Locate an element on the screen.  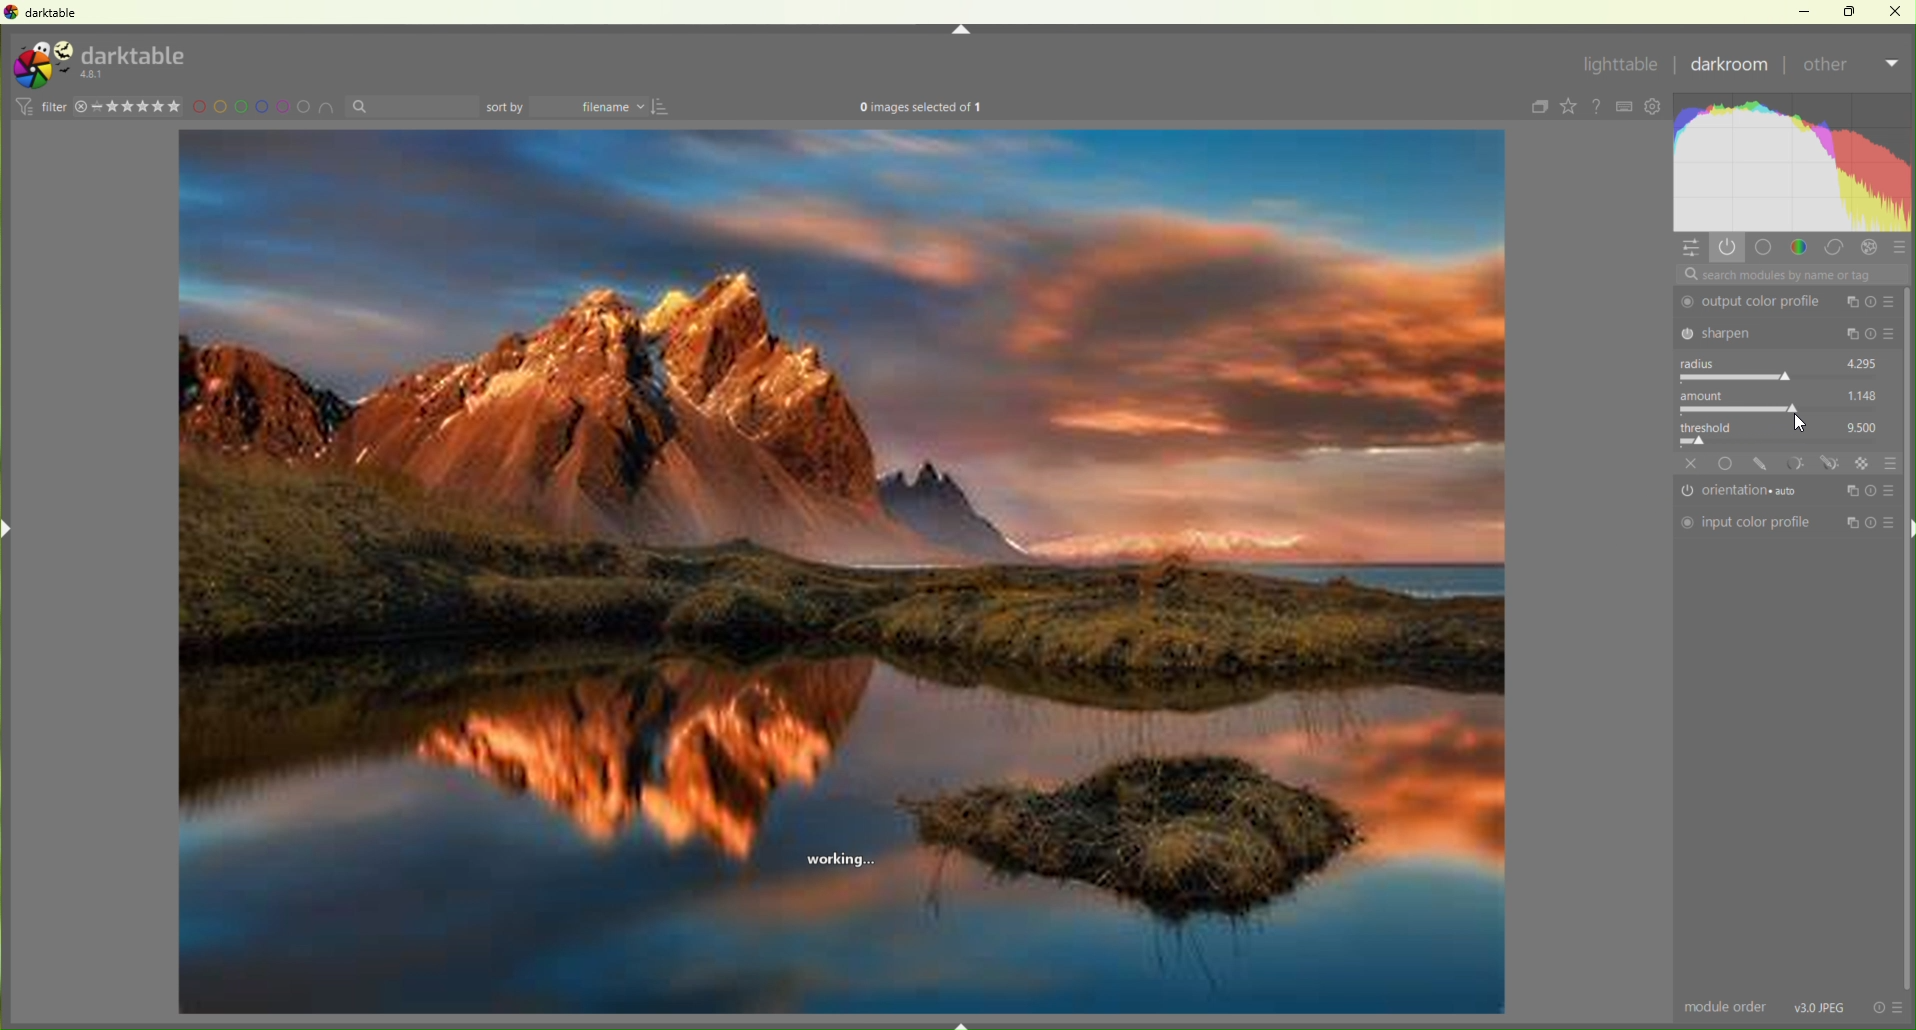
Quick access panel is located at coordinates (1692, 249).